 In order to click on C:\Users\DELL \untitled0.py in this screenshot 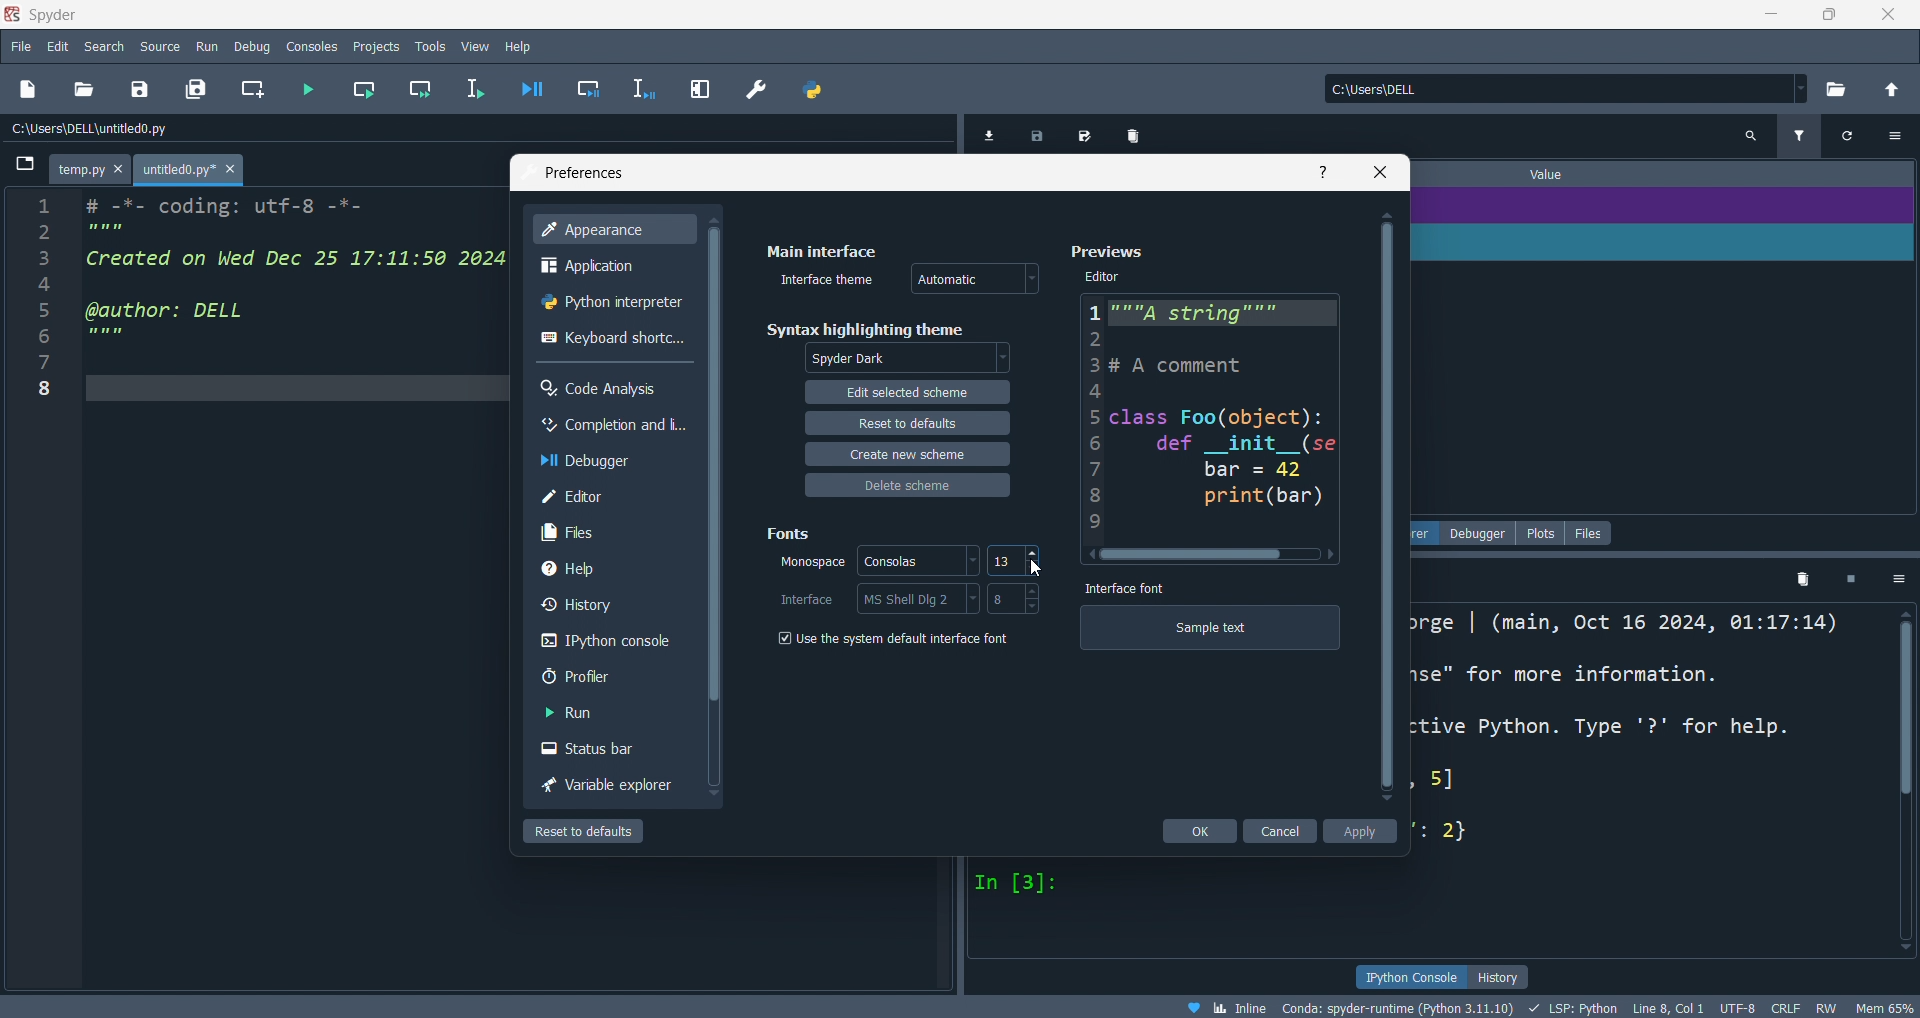, I will do `click(134, 131)`.